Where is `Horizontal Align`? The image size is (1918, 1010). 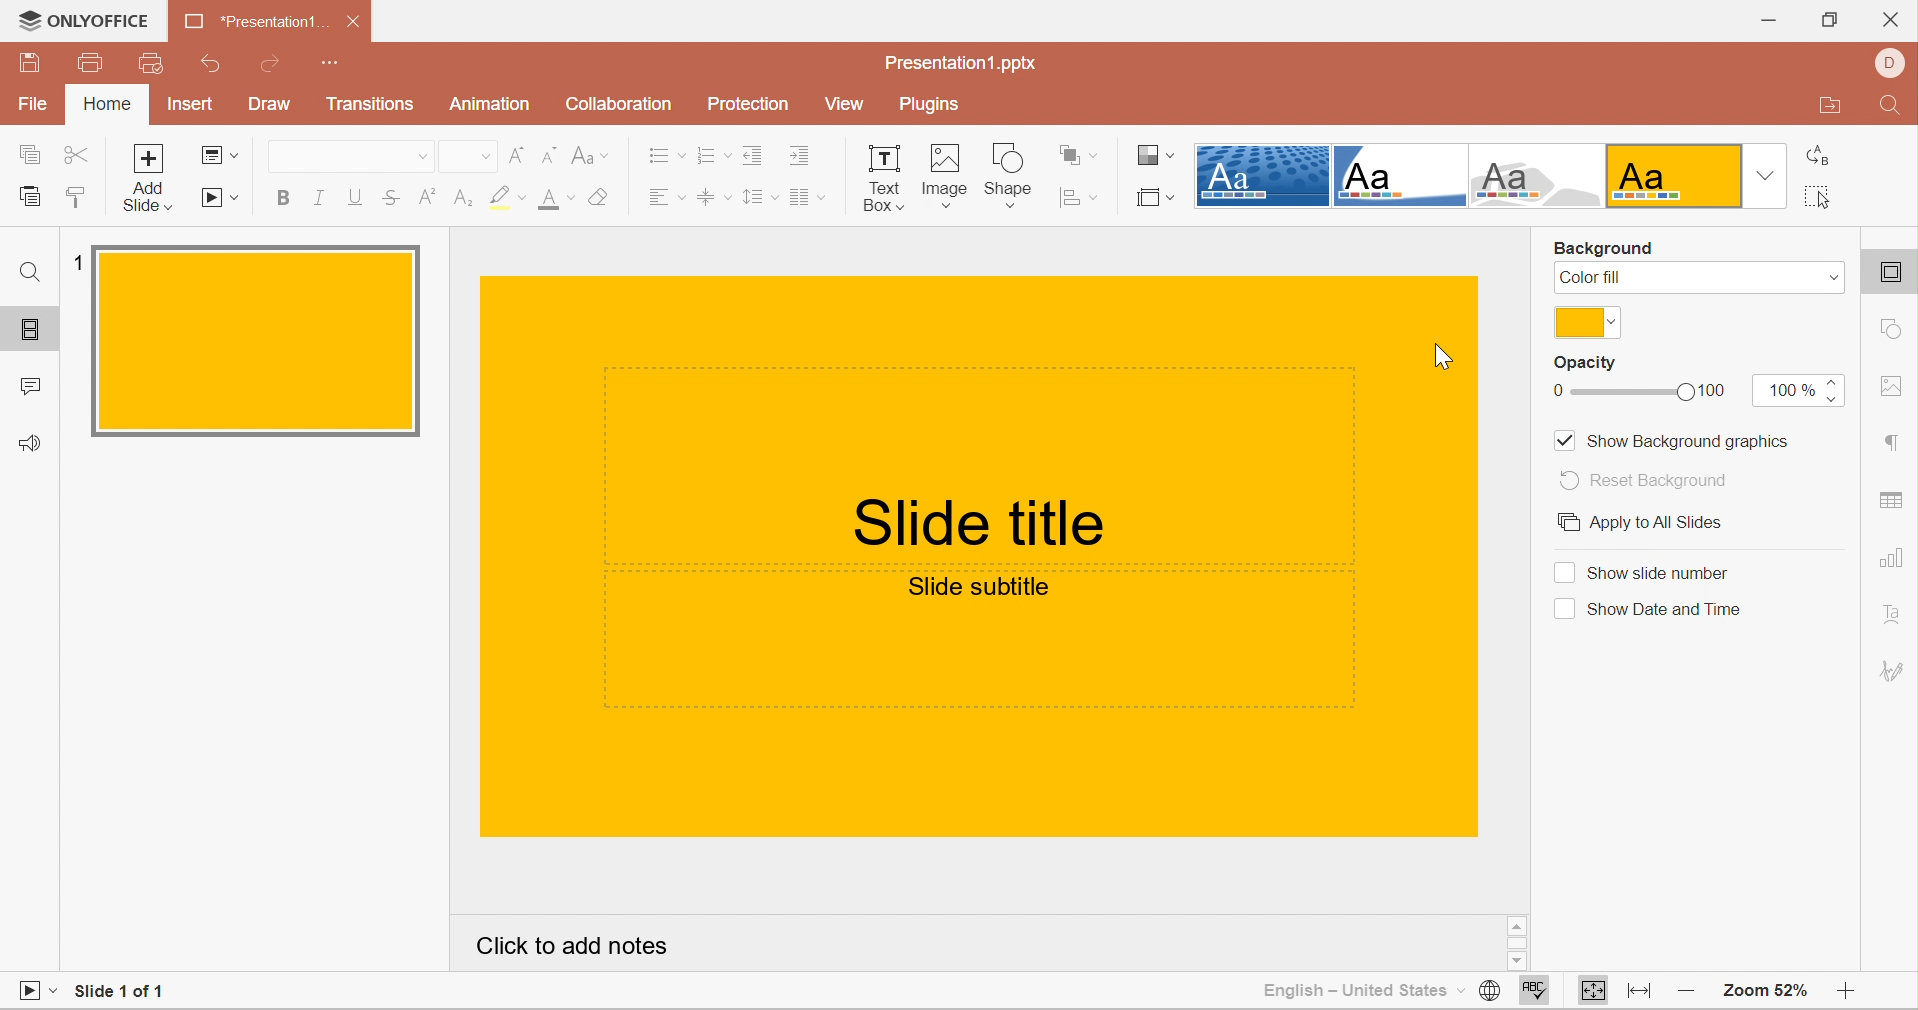 Horizontal Align is located at coordinates (666, 199).